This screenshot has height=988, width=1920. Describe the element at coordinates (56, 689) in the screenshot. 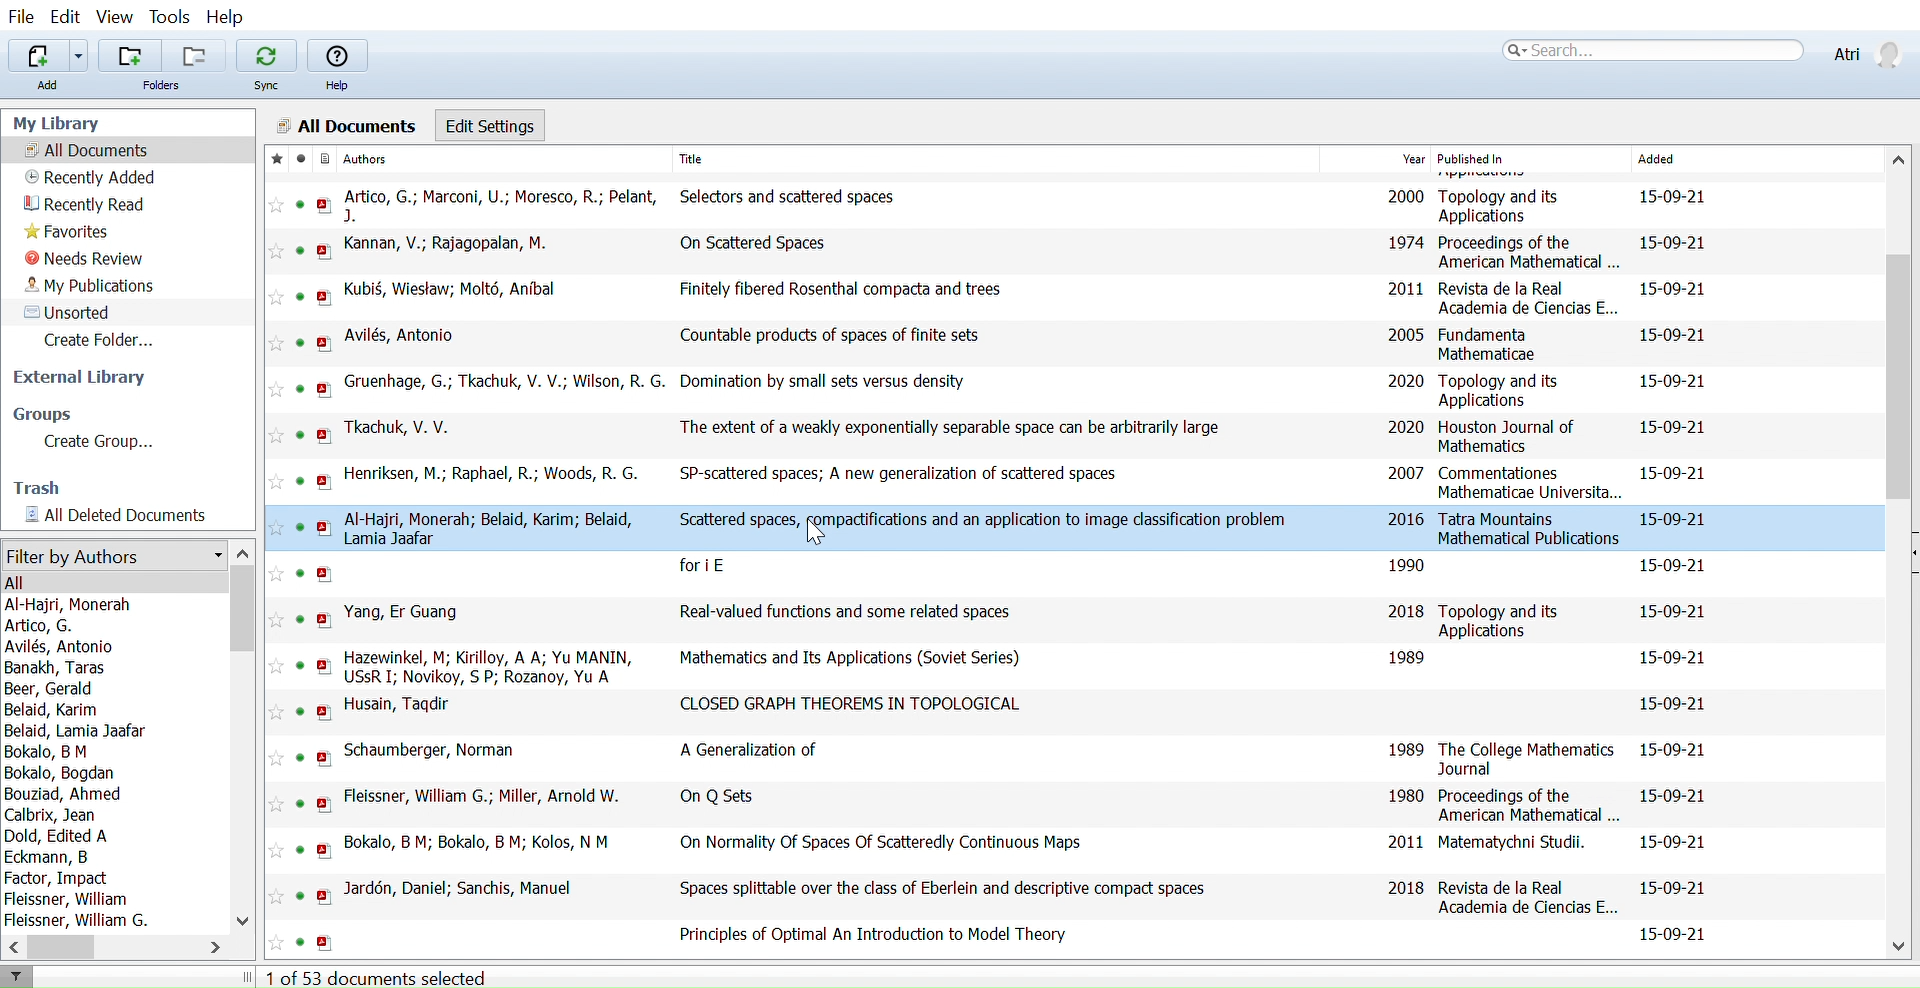

I see `Beer, Gerald` at that location.